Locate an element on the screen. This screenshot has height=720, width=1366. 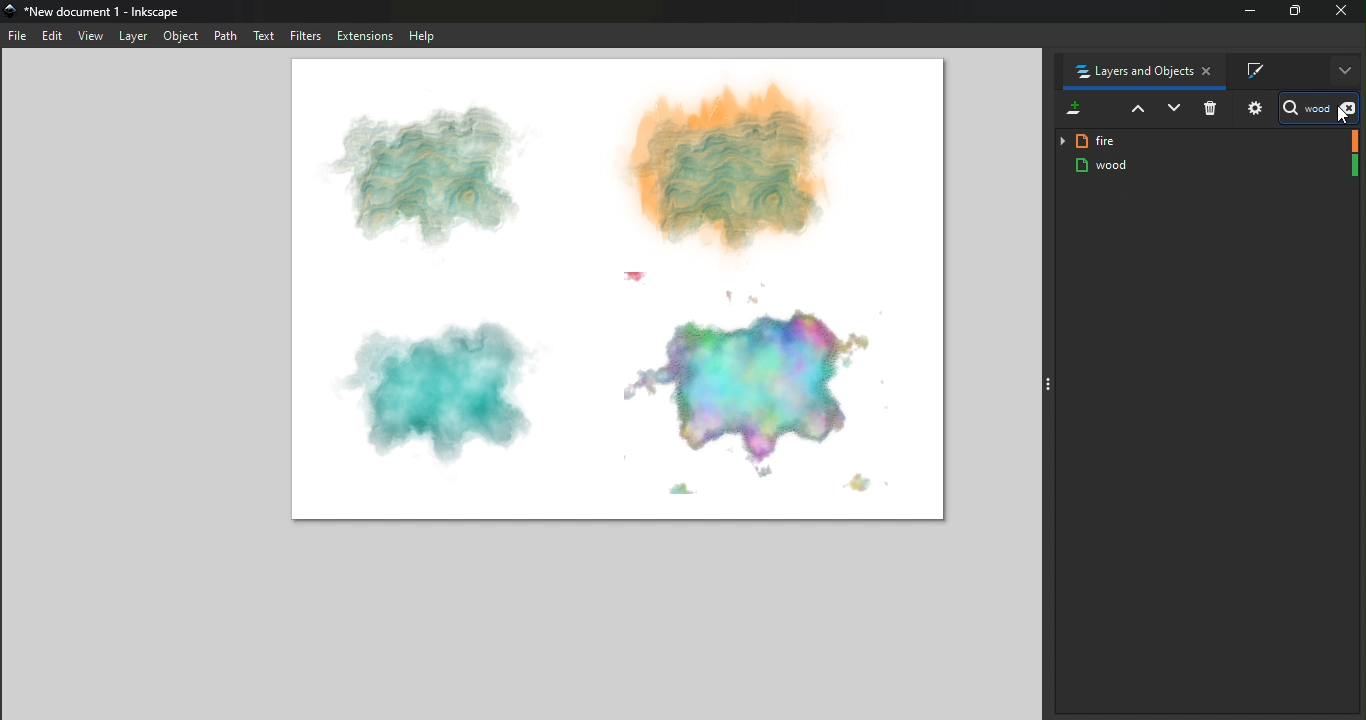
view is located at coordinates (91, 38).